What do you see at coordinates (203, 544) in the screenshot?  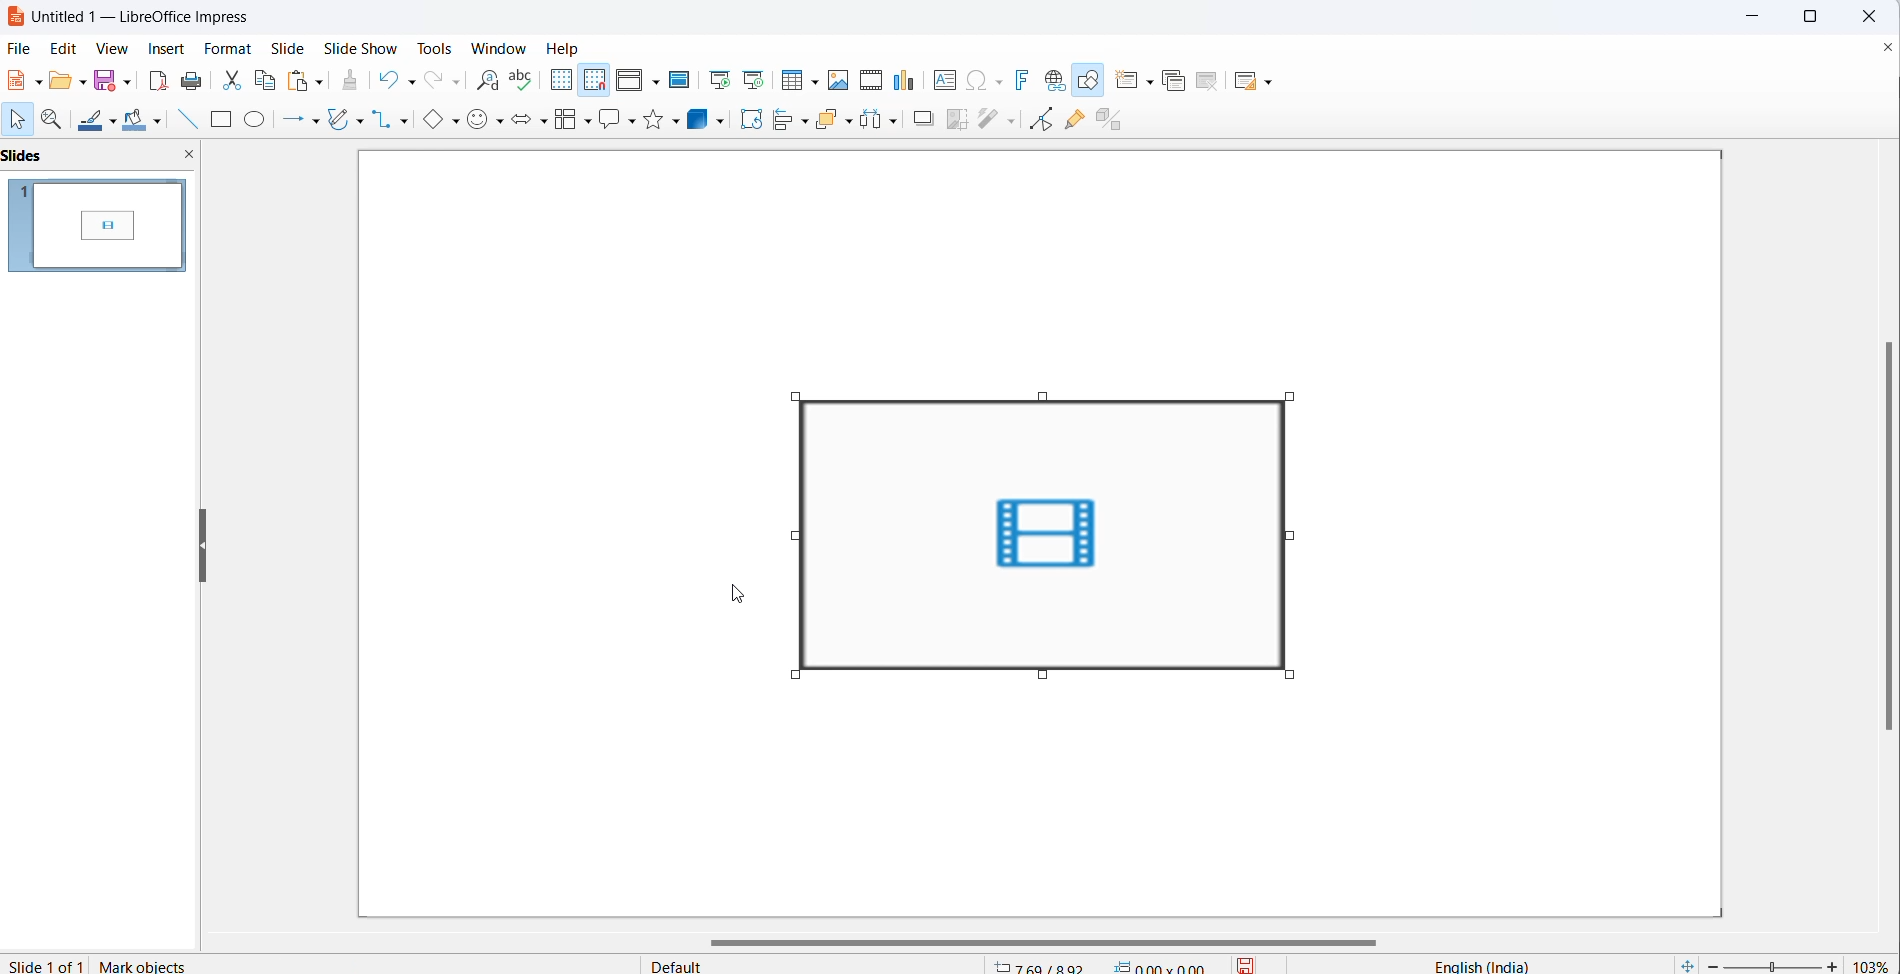 I see `resize` at bounding box center [203, 544].